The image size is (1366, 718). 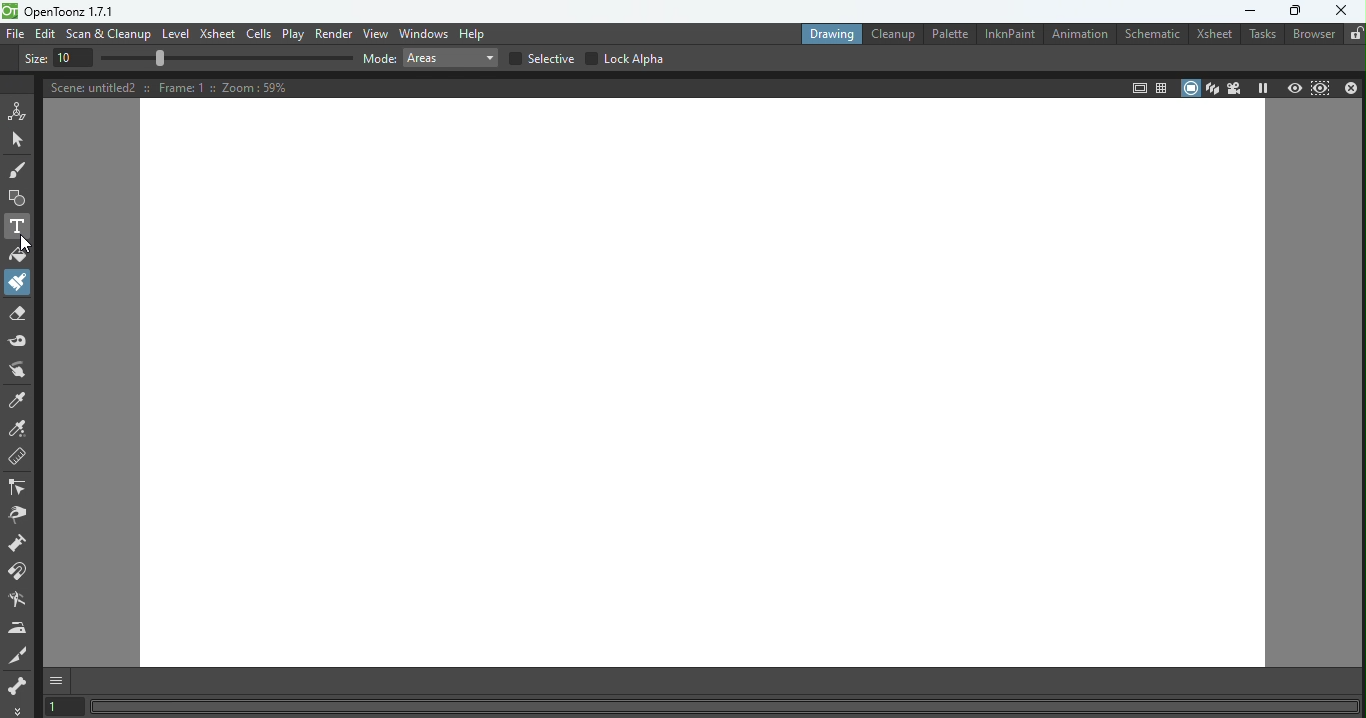 What do you see at coordinates (228, 59) in the screenshot?
I see `Slide bar` at bounding box center [228, 59].